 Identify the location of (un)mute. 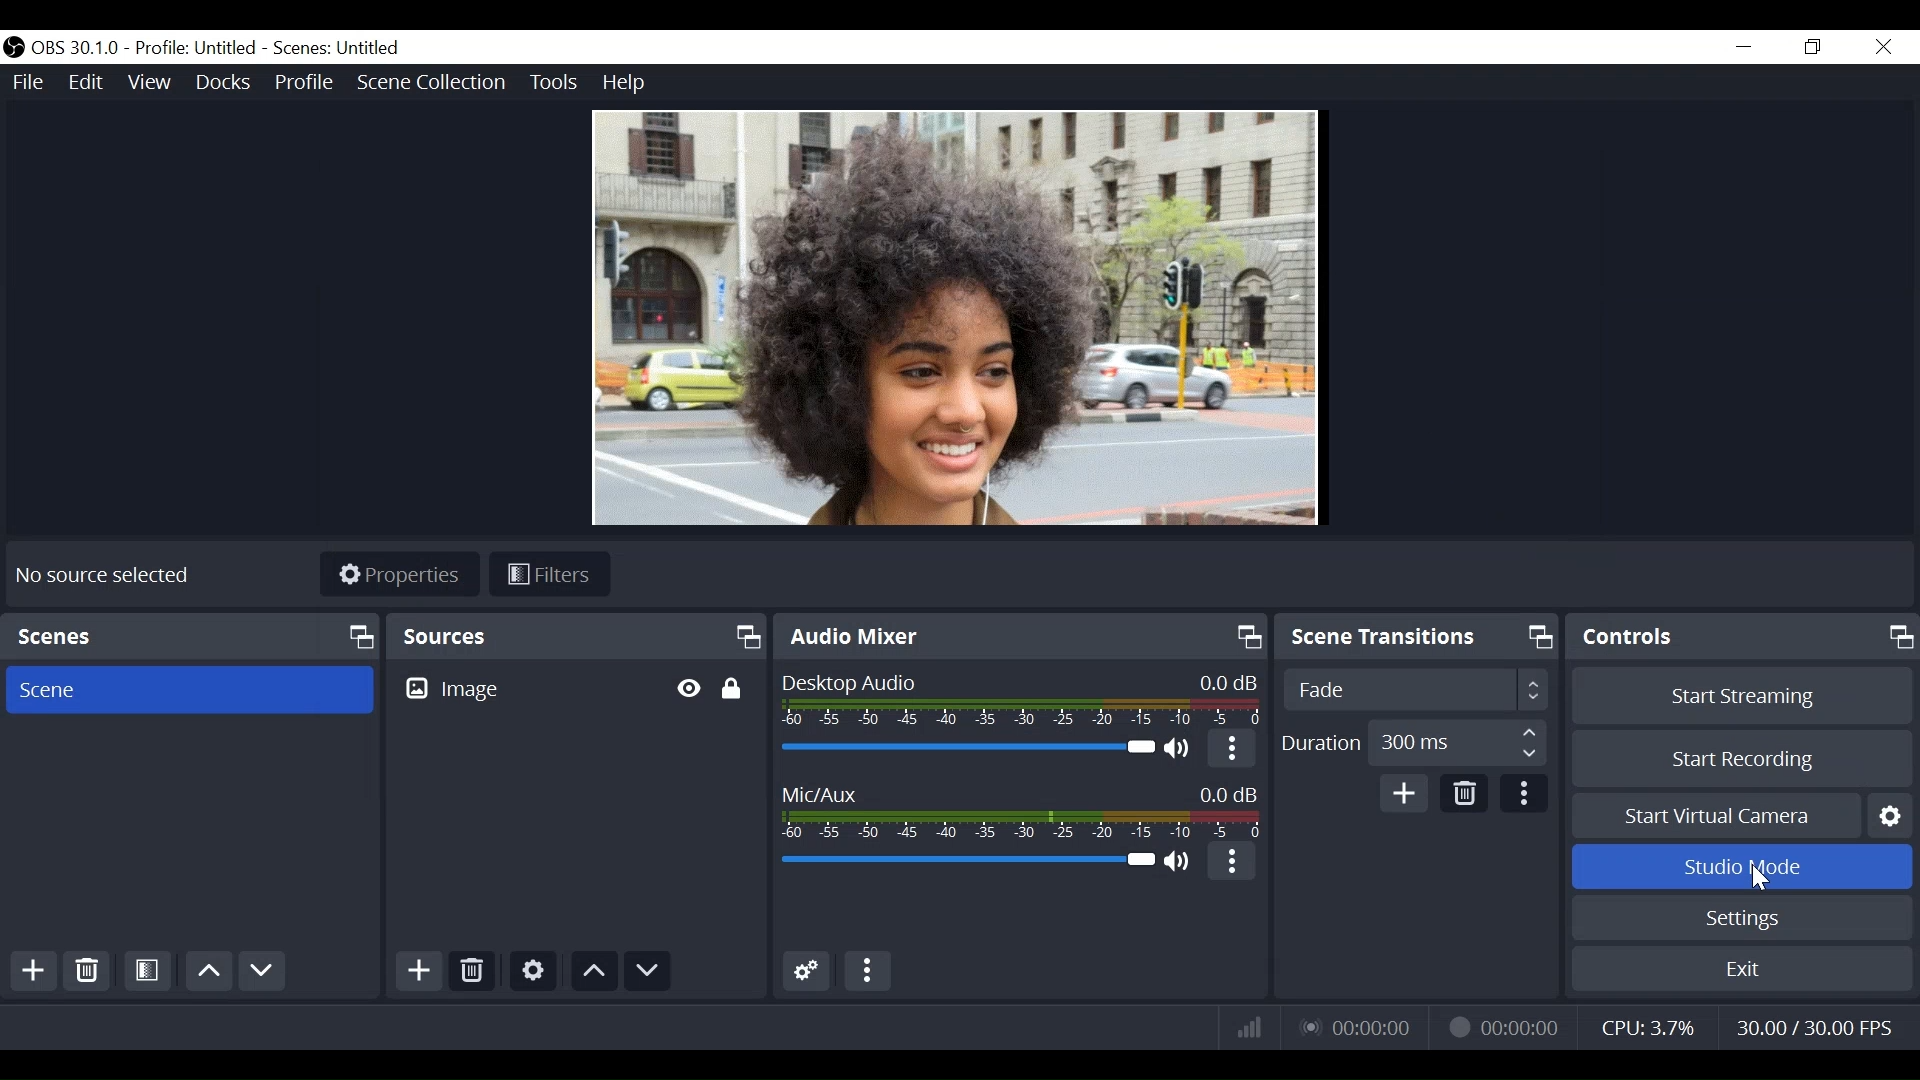
(1180, 750).